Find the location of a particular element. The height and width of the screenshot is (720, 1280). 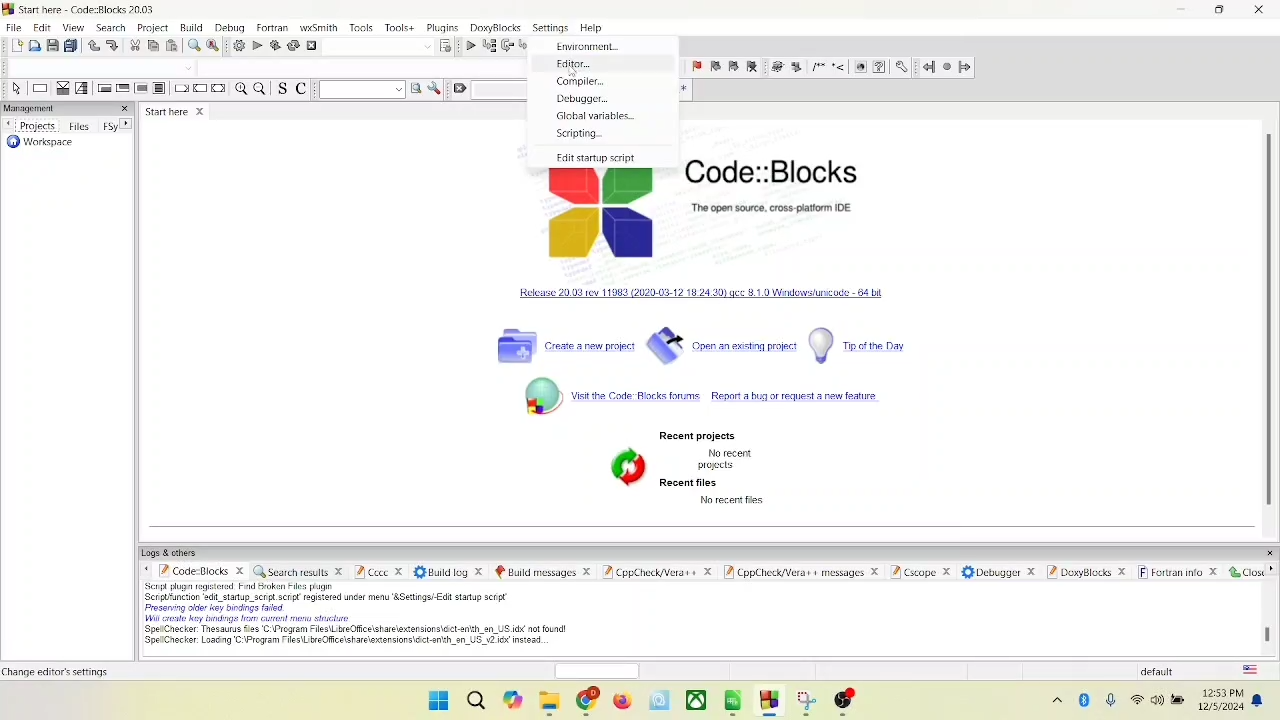

continue instruction is located at coordinates (201, 88).